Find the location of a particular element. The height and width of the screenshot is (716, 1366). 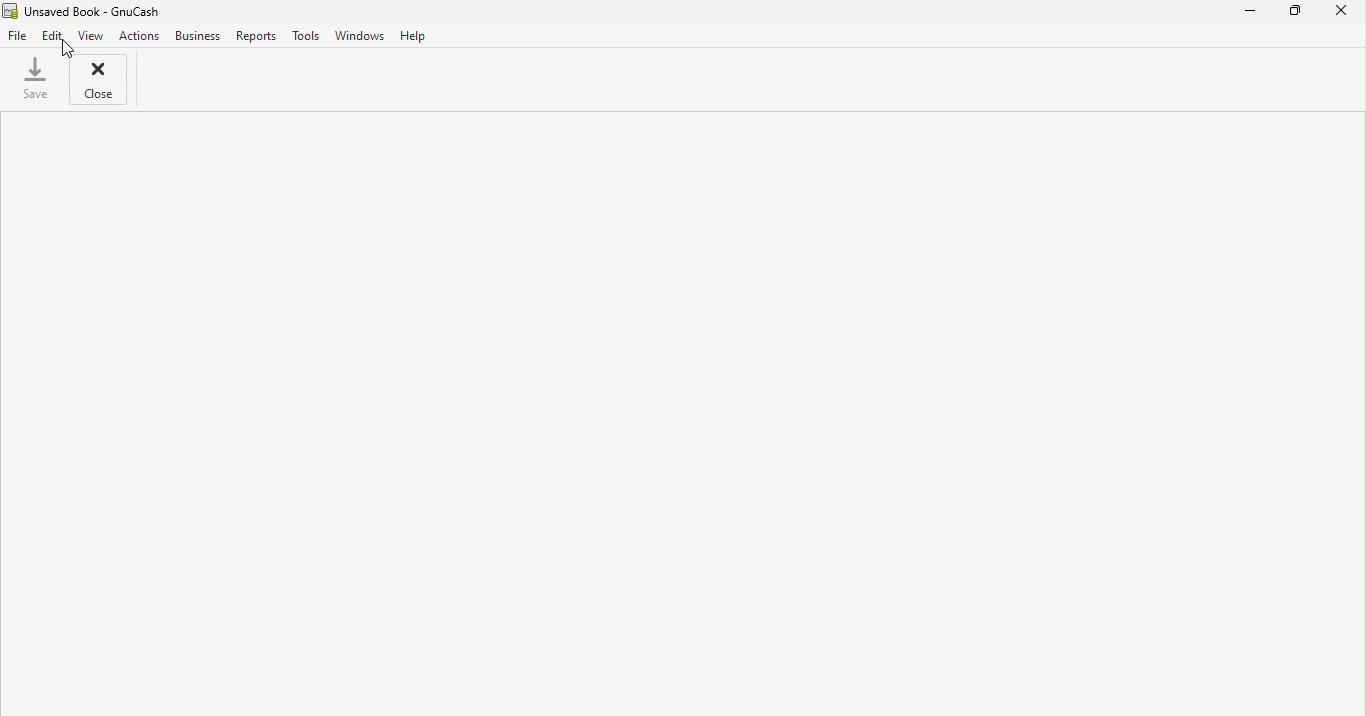

Close is located at coordinates (102, 82).